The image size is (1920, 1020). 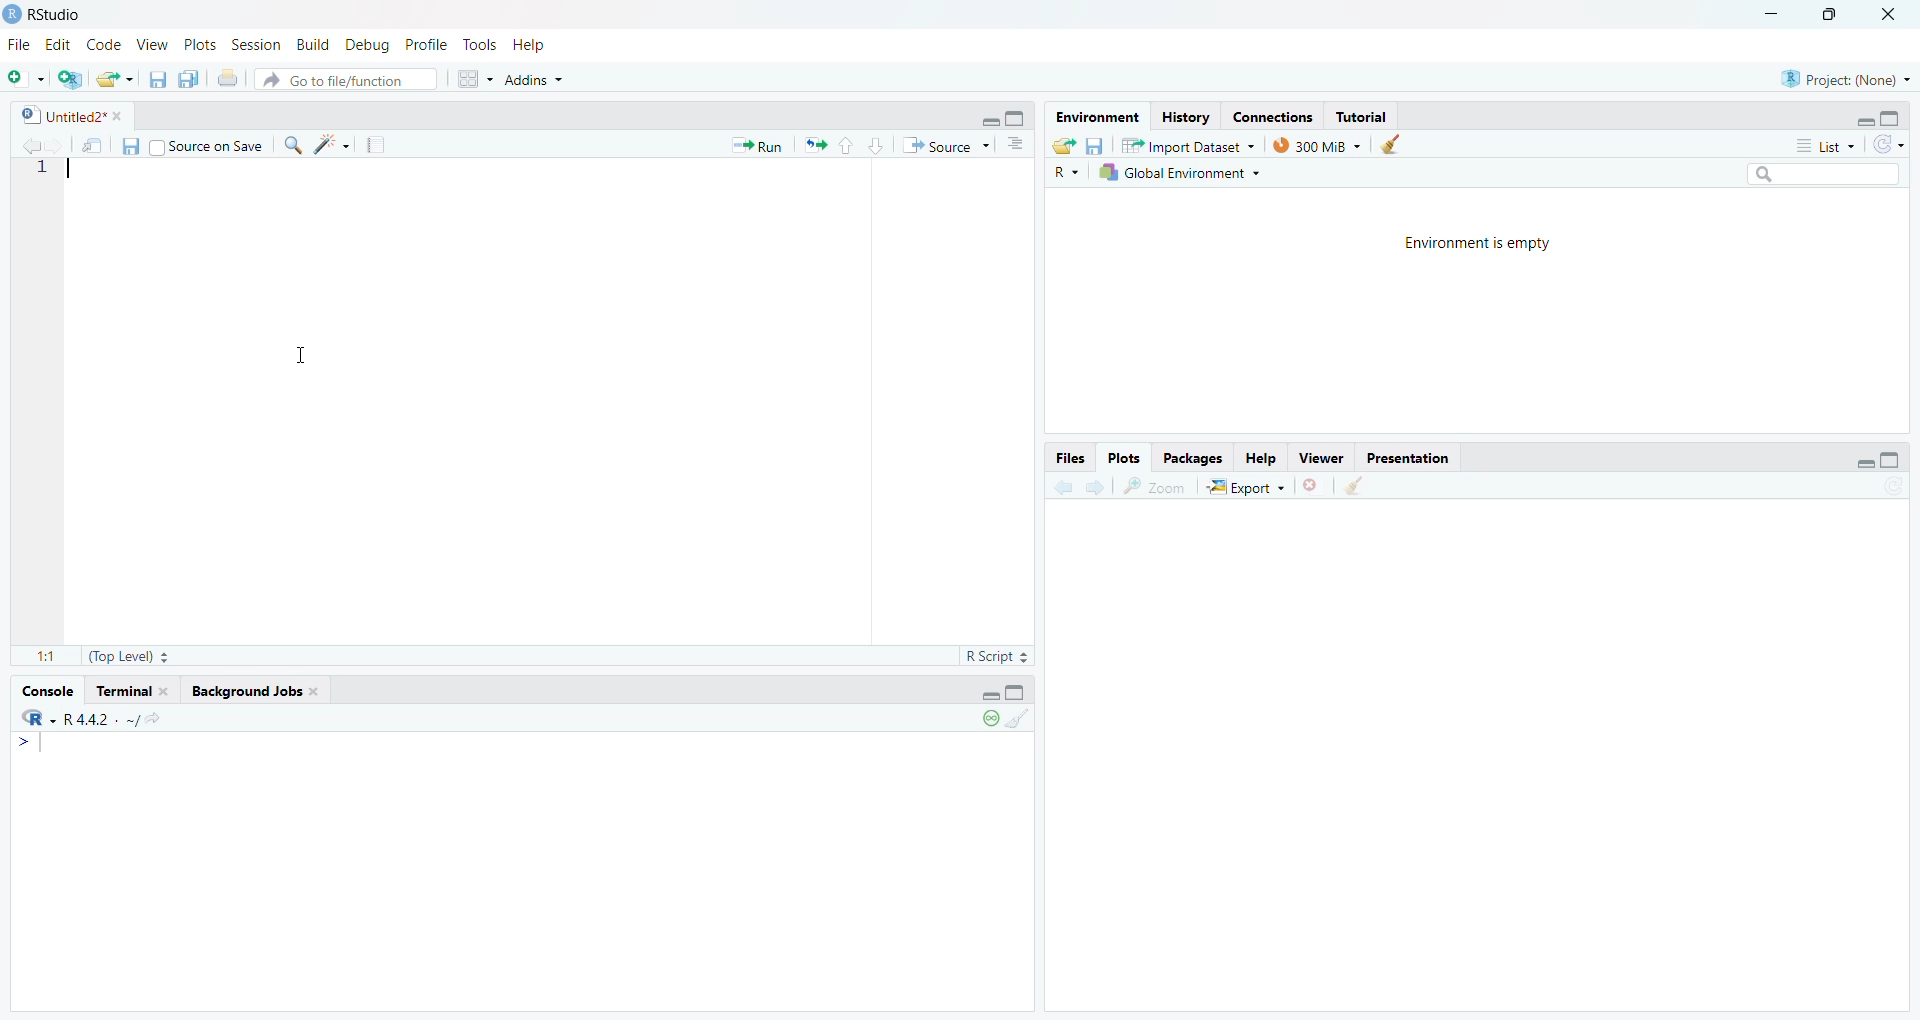 What do you see at coordinates (1357, 486) in the screenshot?
I see `clear all plots` at bounding box center [1357, 486].